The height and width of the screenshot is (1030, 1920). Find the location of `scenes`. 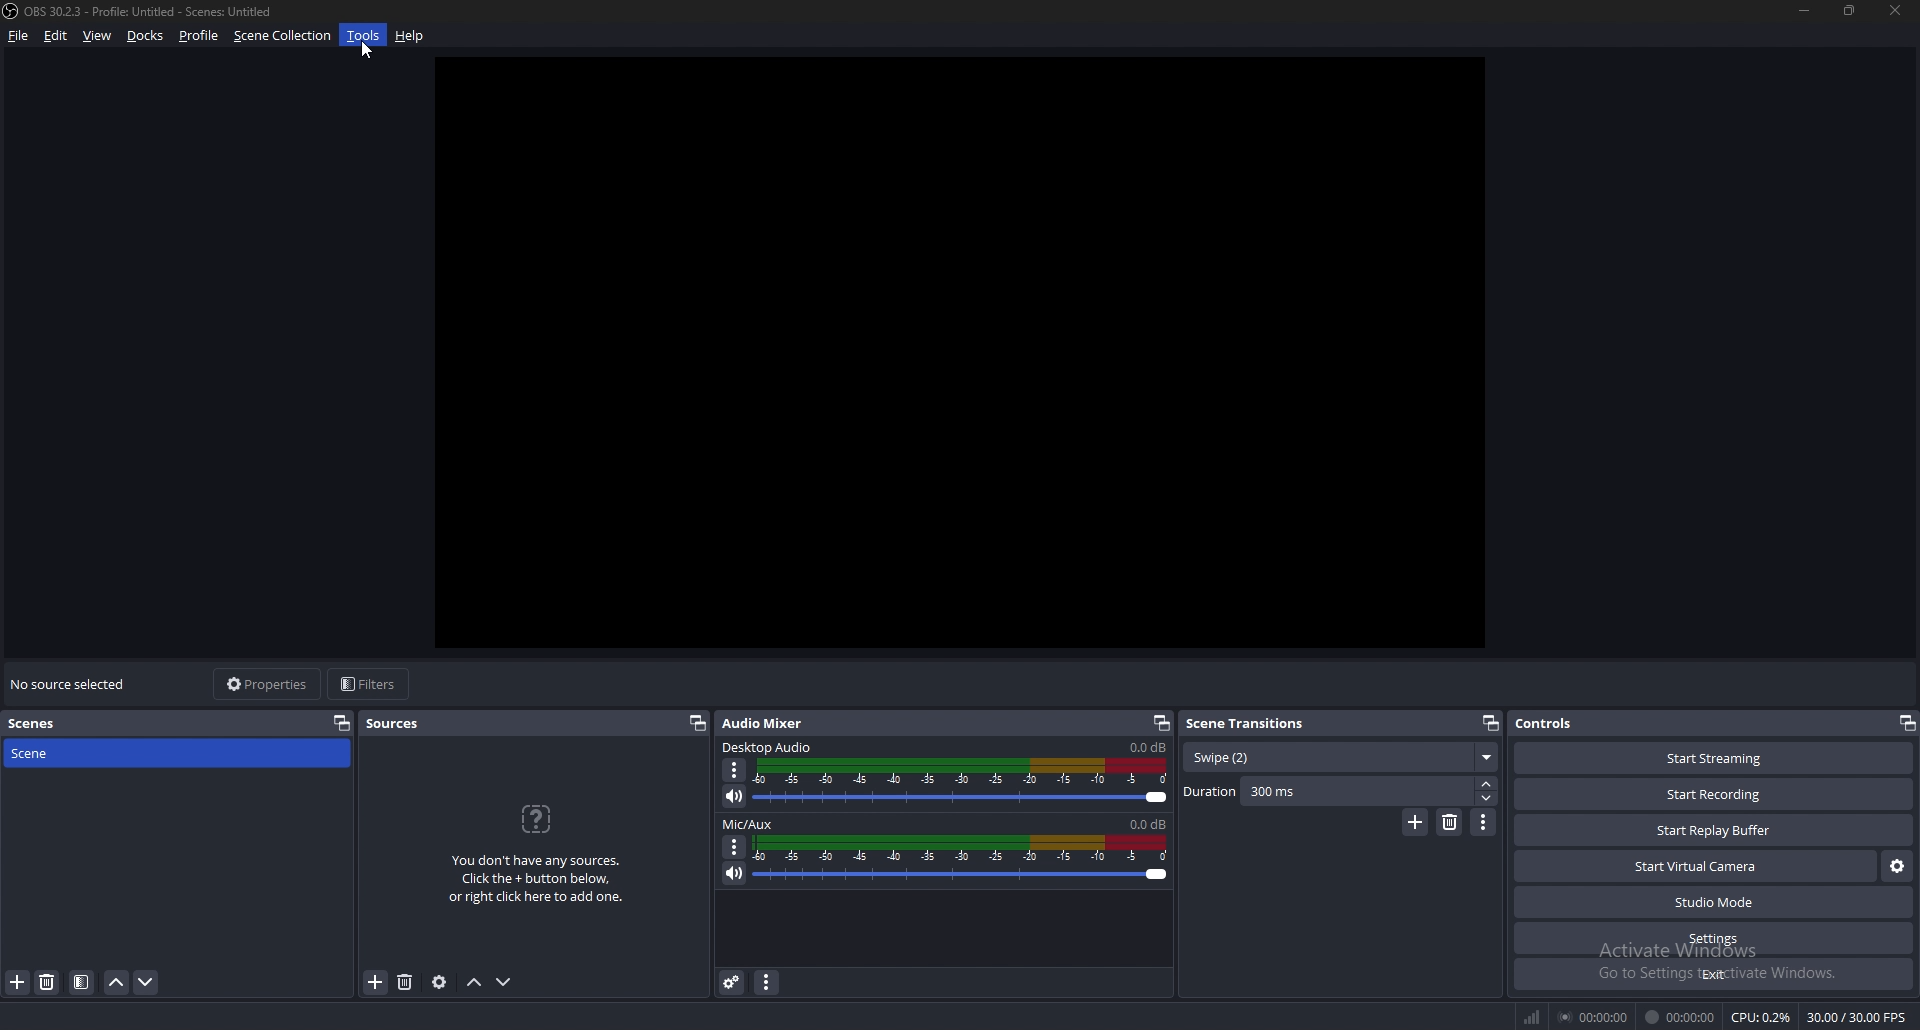

scenes is located at coordinates (49, 724).